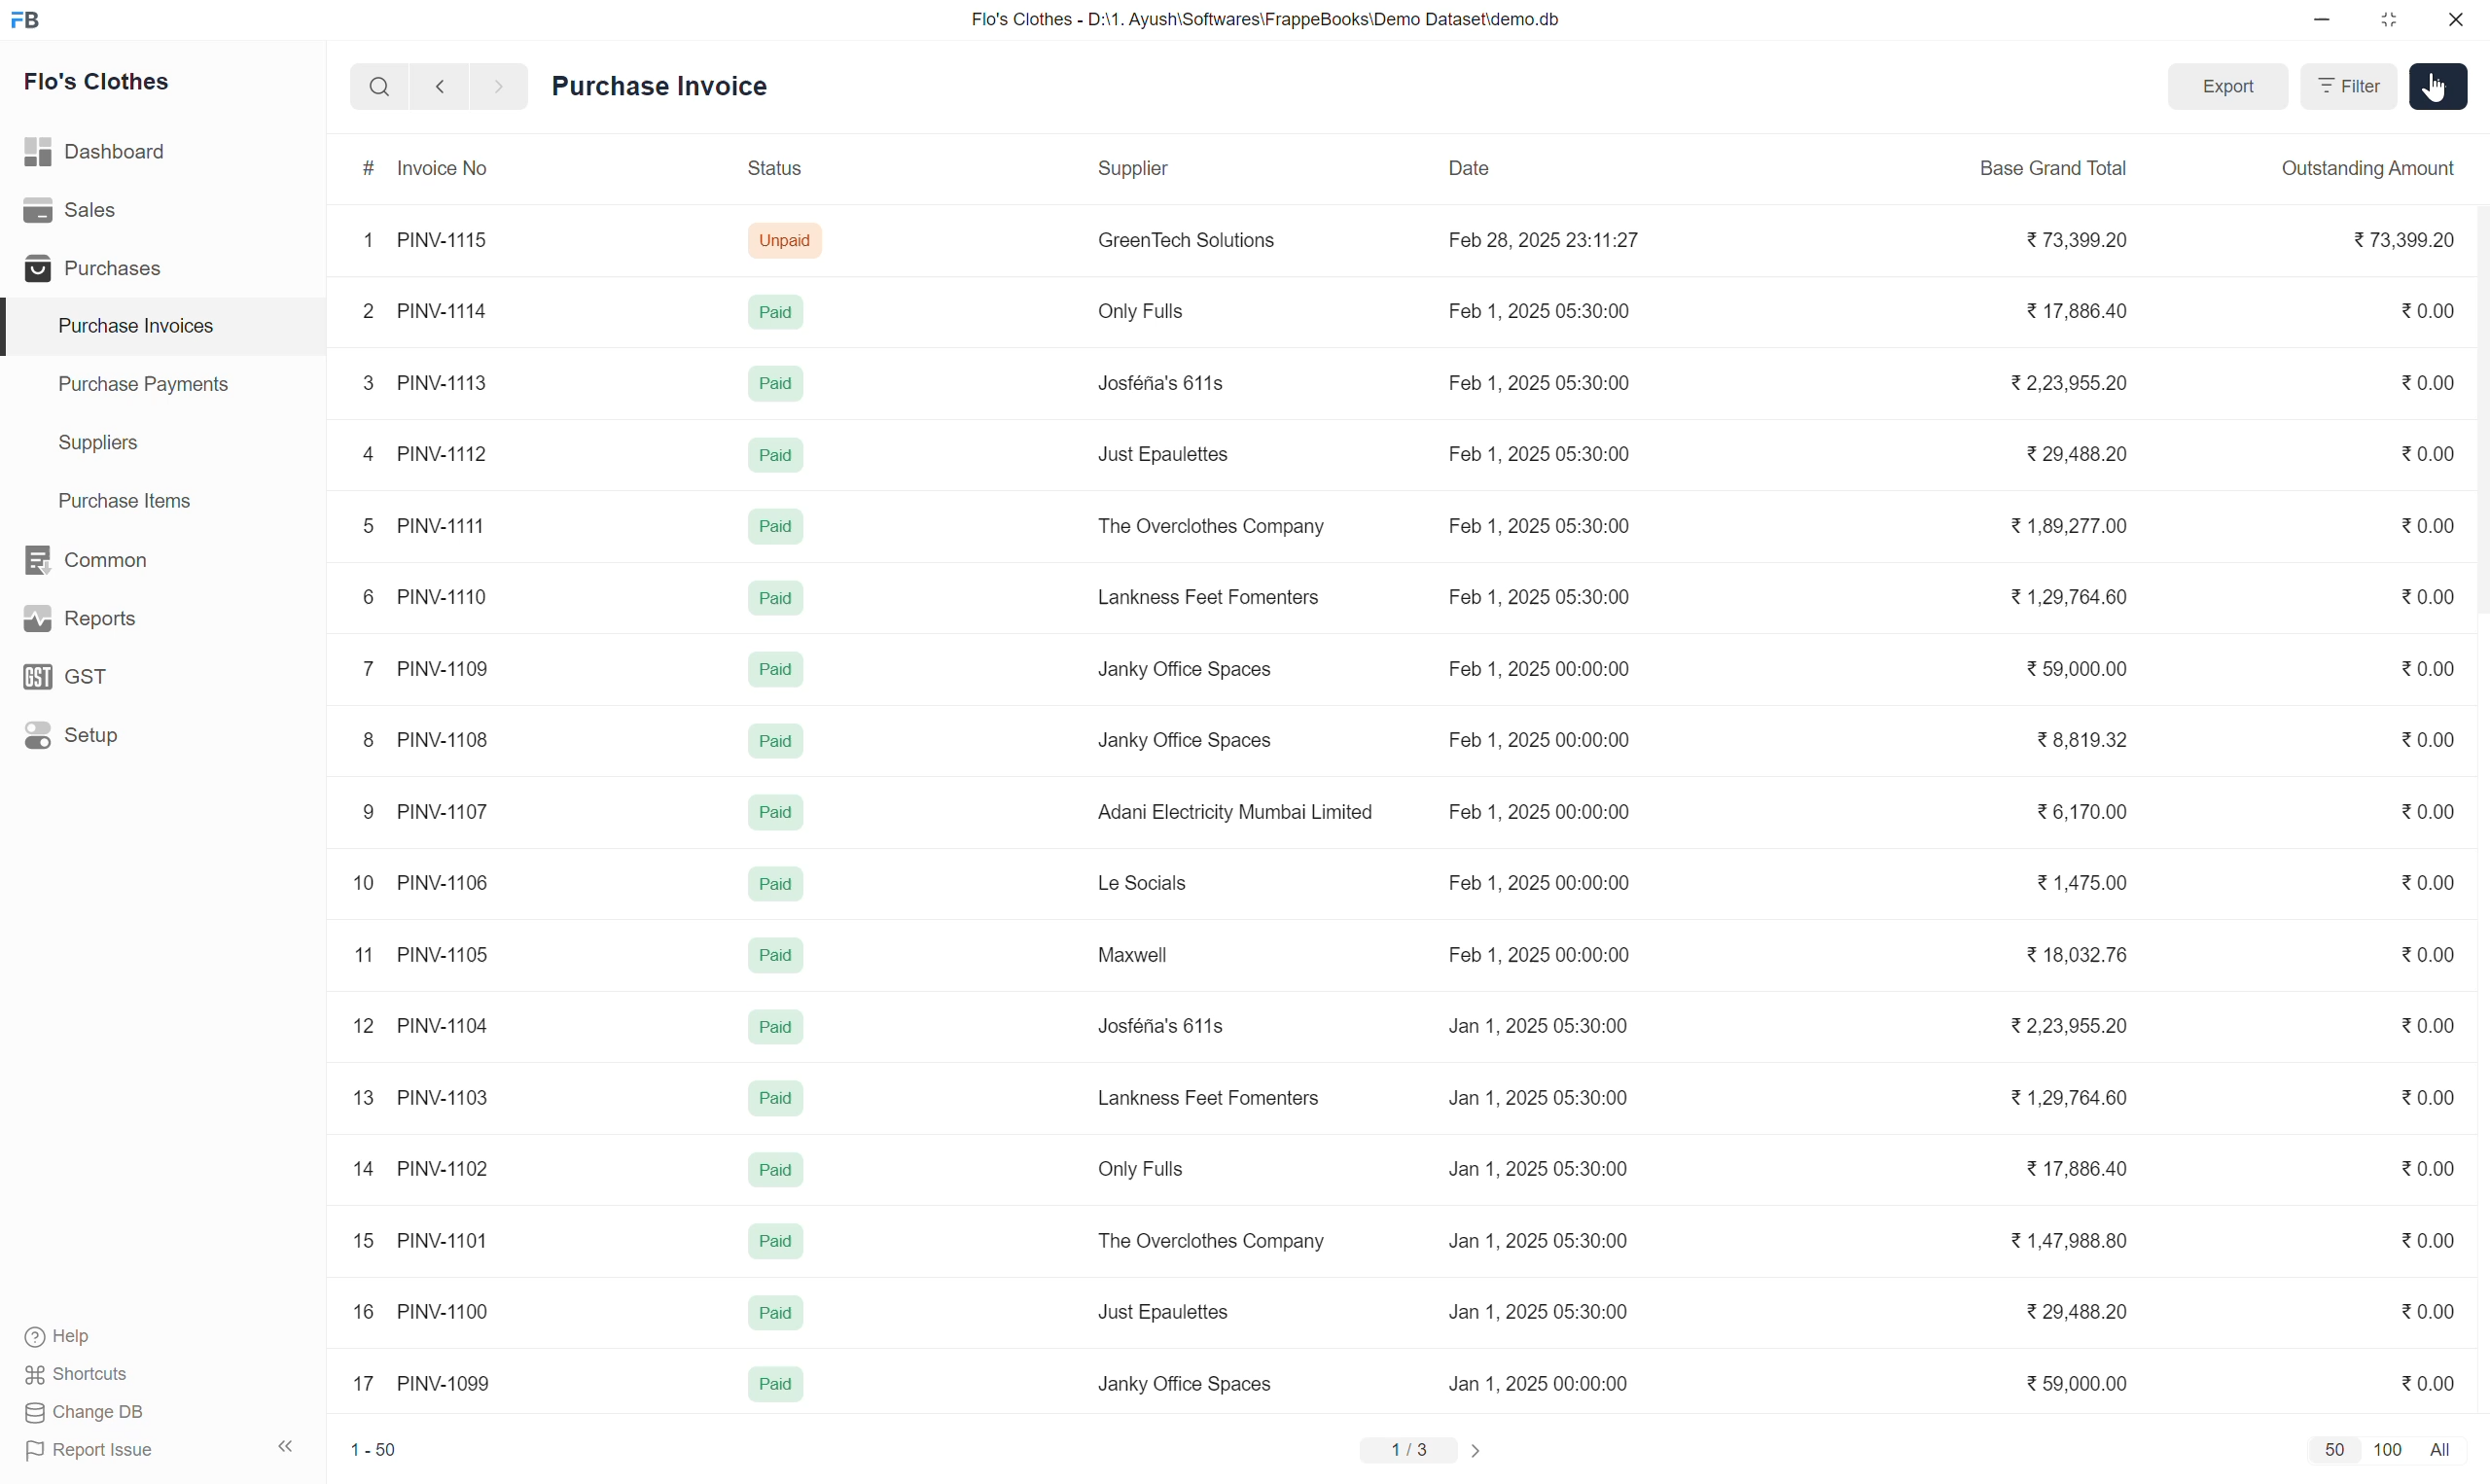  Describe the element at coordinates (1550, 814) in the screenshot. I see `Feb 1, 2025 00:00:00` at that location.